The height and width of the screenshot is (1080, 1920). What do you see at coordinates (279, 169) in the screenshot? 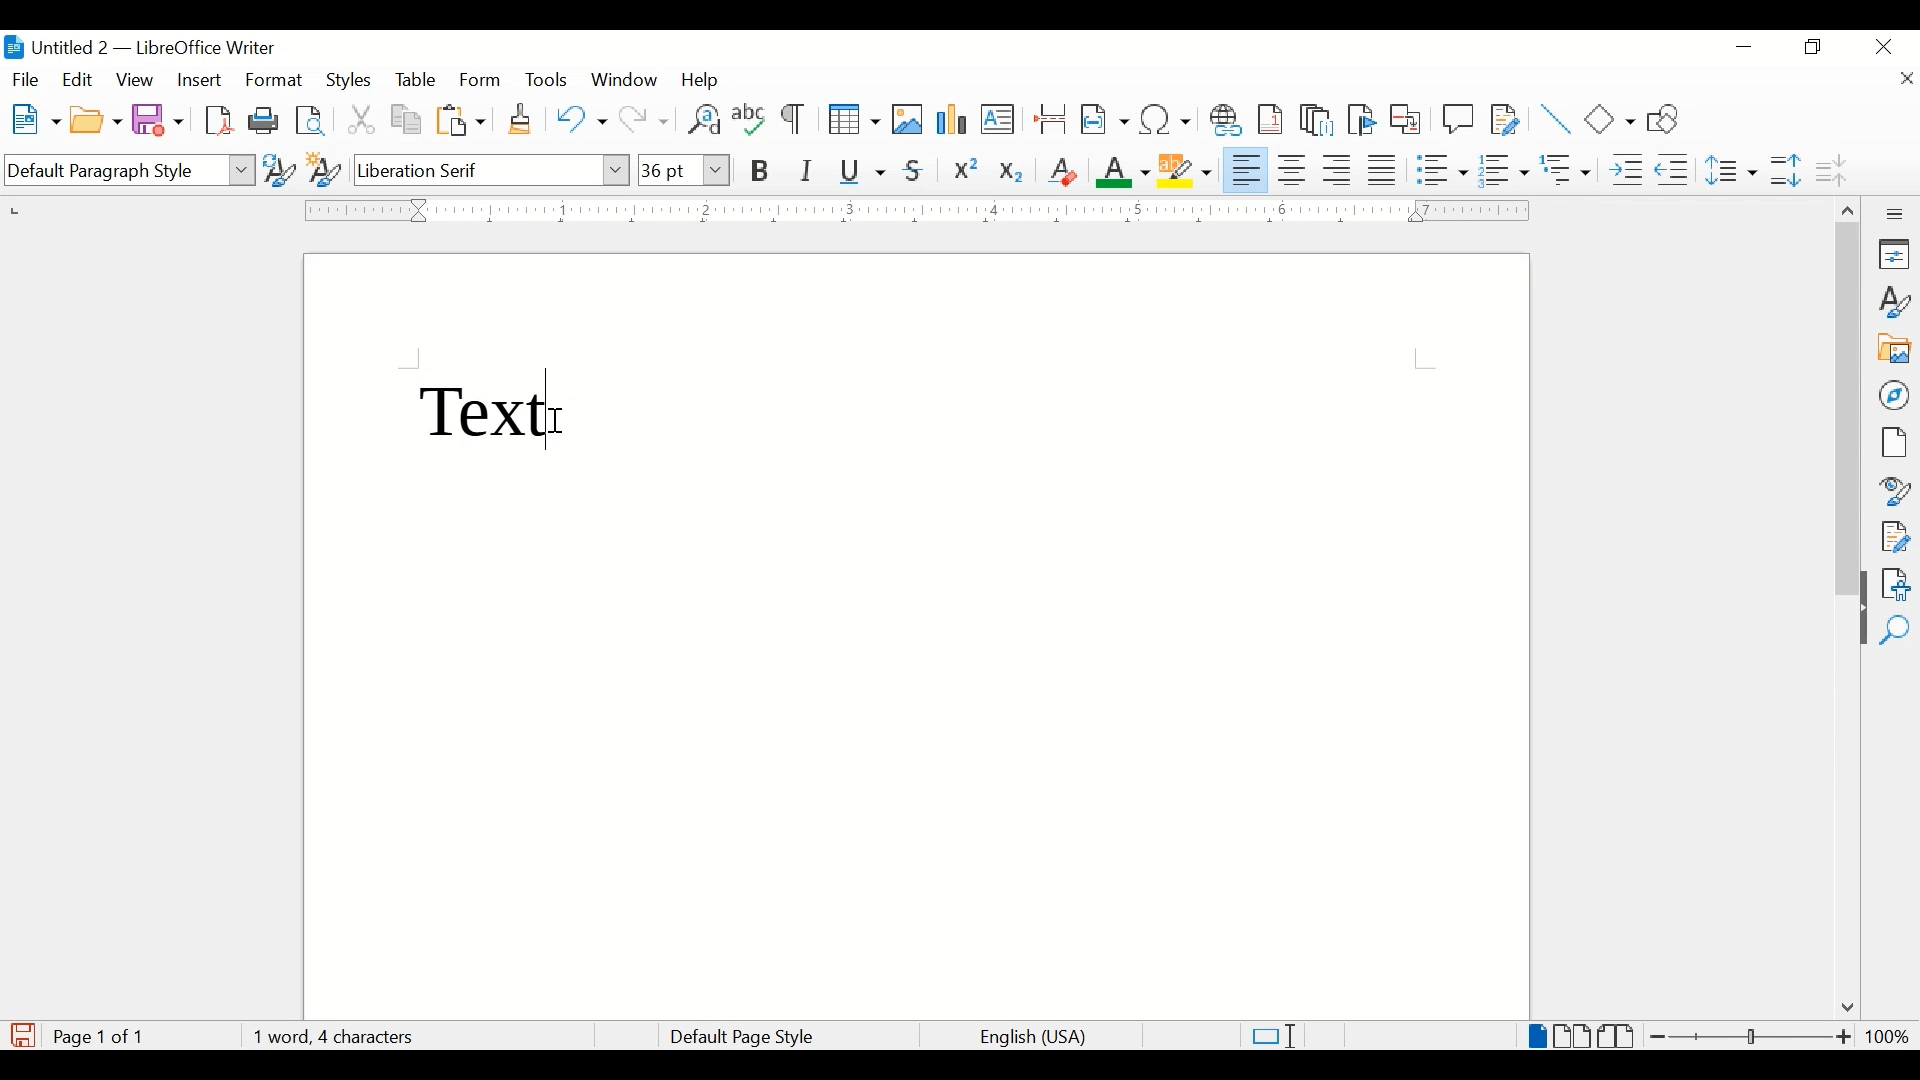
I see `update selected style` at bounding box center [279, 169].